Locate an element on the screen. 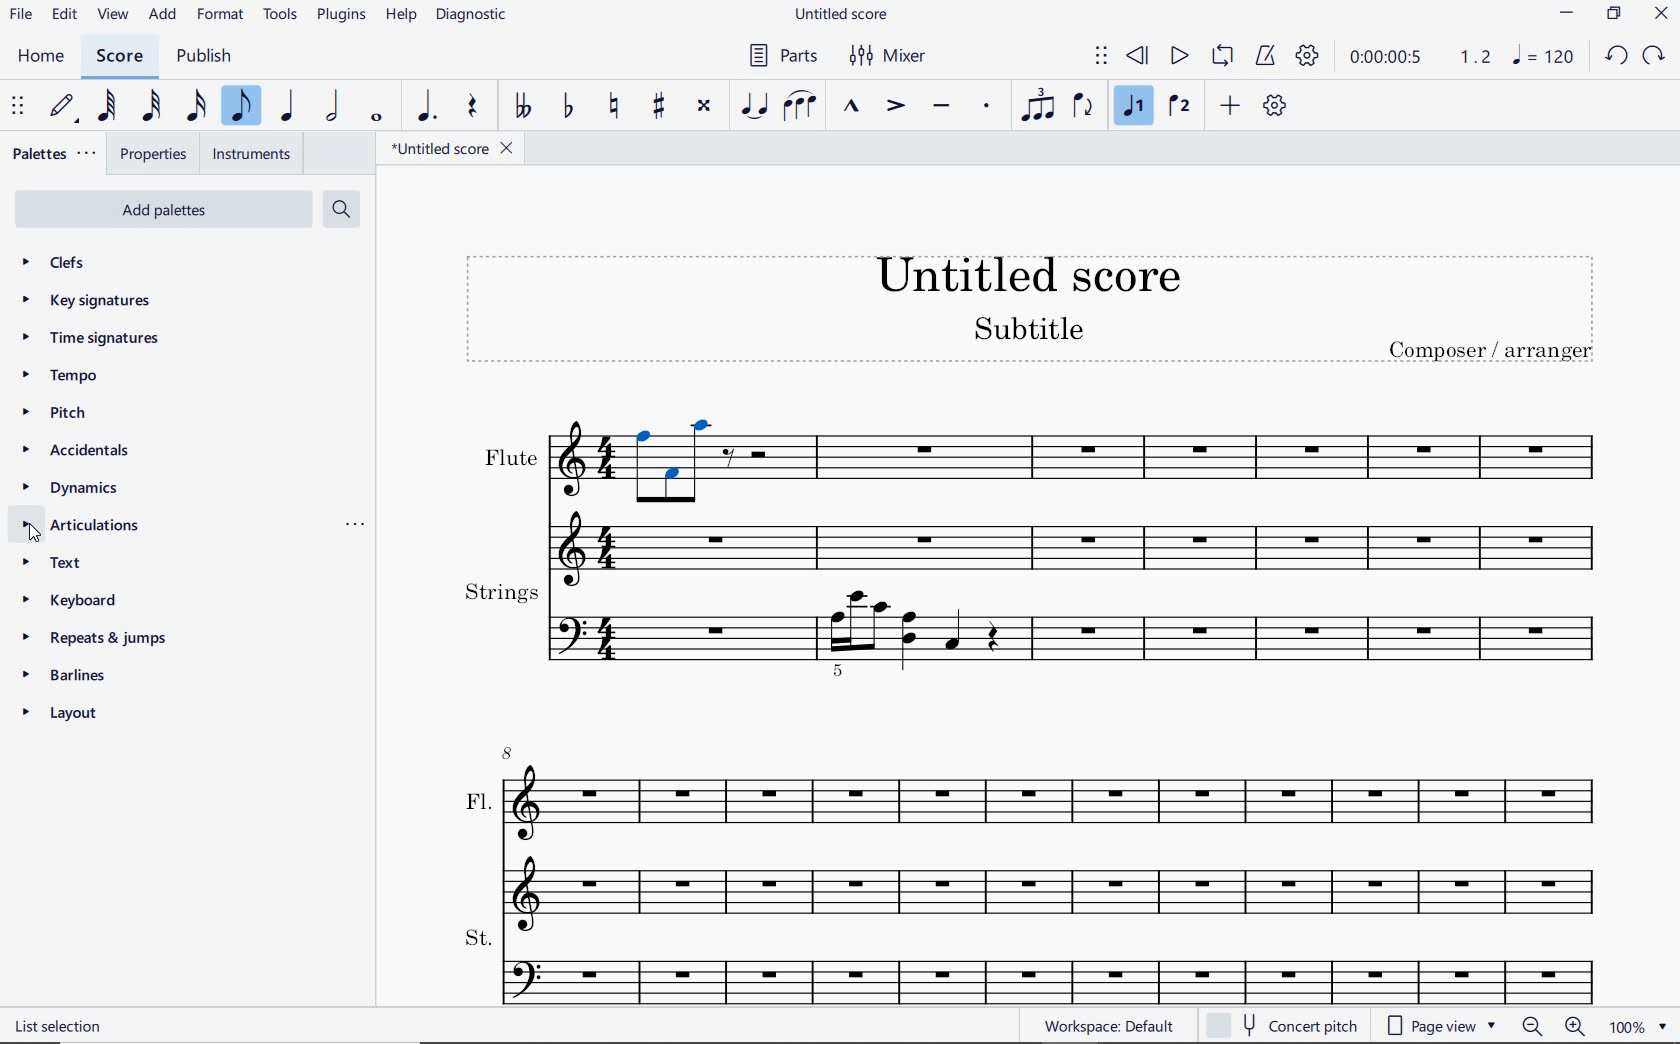  DEFAULT (STEP TIME) is located at coordinates (60, 107).